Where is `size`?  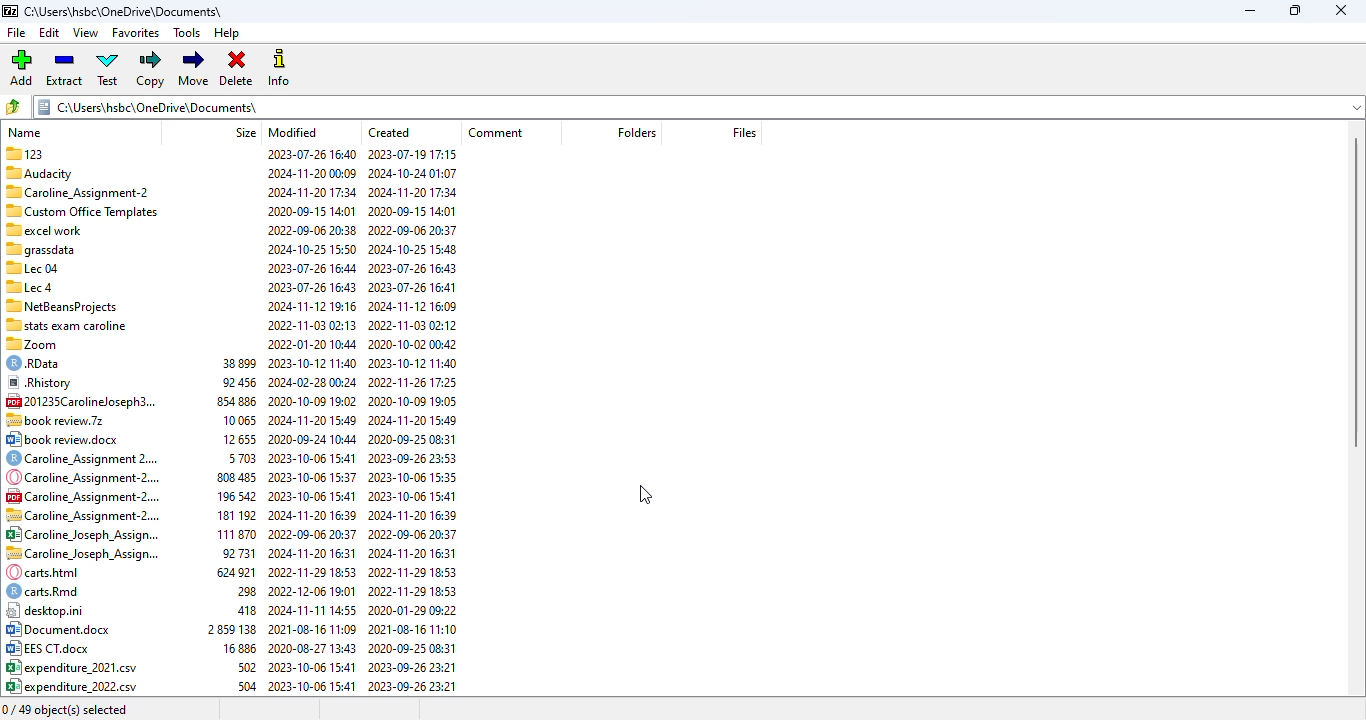
size is located at coordinates (231, 525).